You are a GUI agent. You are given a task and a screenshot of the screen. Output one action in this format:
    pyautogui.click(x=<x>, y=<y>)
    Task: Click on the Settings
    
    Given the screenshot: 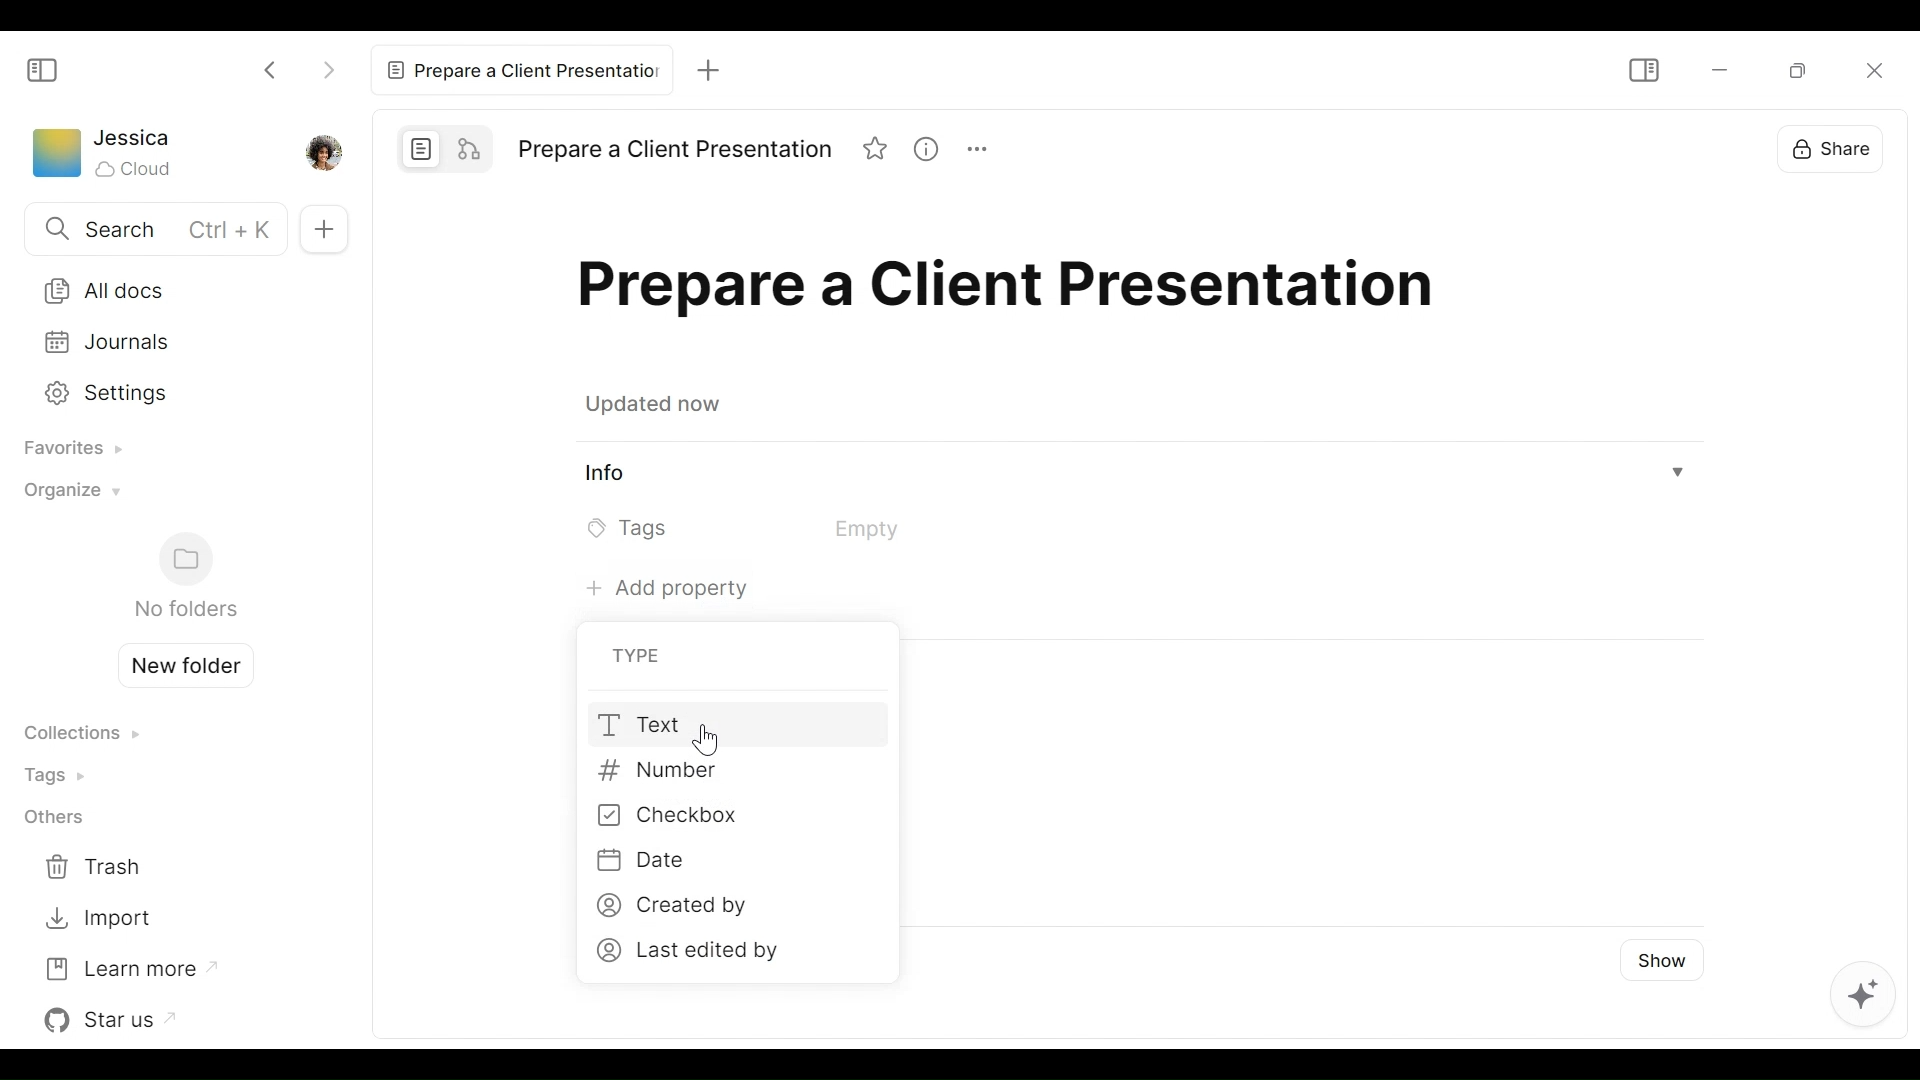 What is the action you would take?
    pyautogui.click(x=167, y=390)
    